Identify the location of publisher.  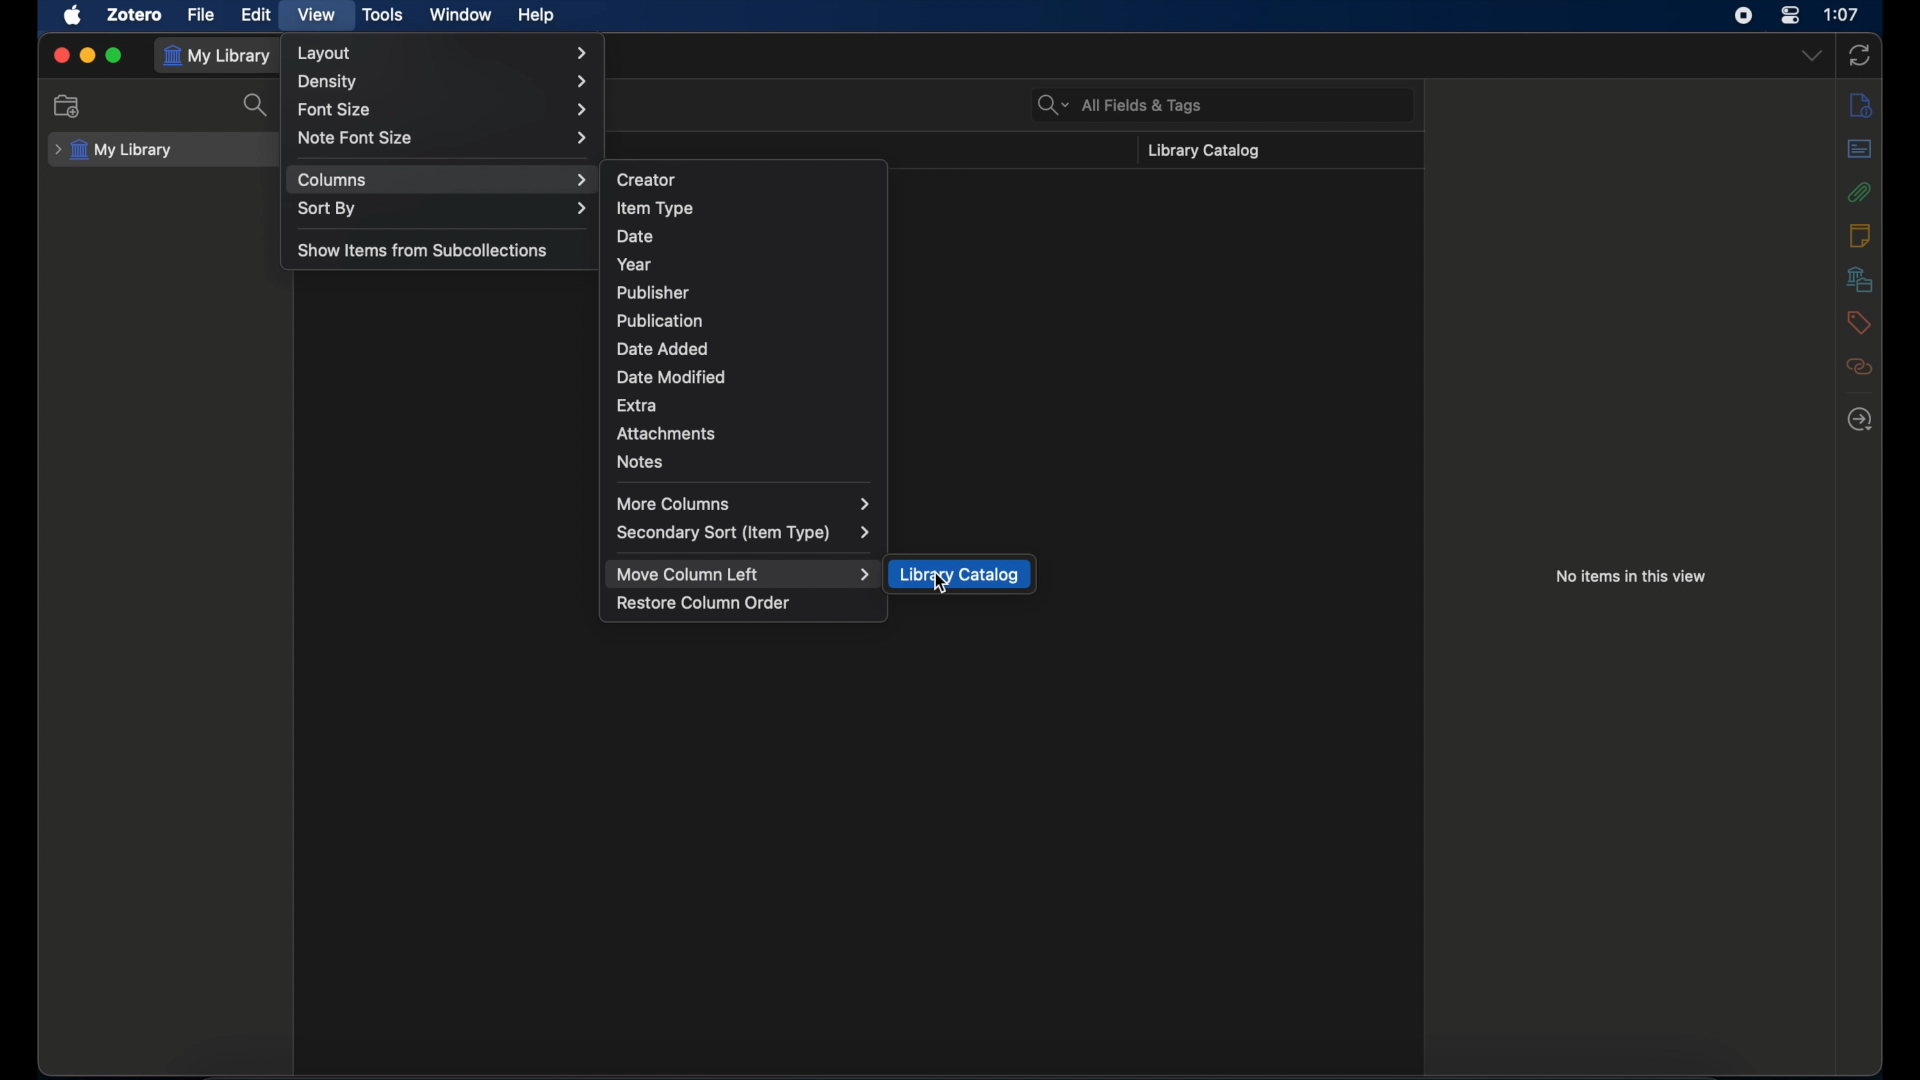
(653, 292).